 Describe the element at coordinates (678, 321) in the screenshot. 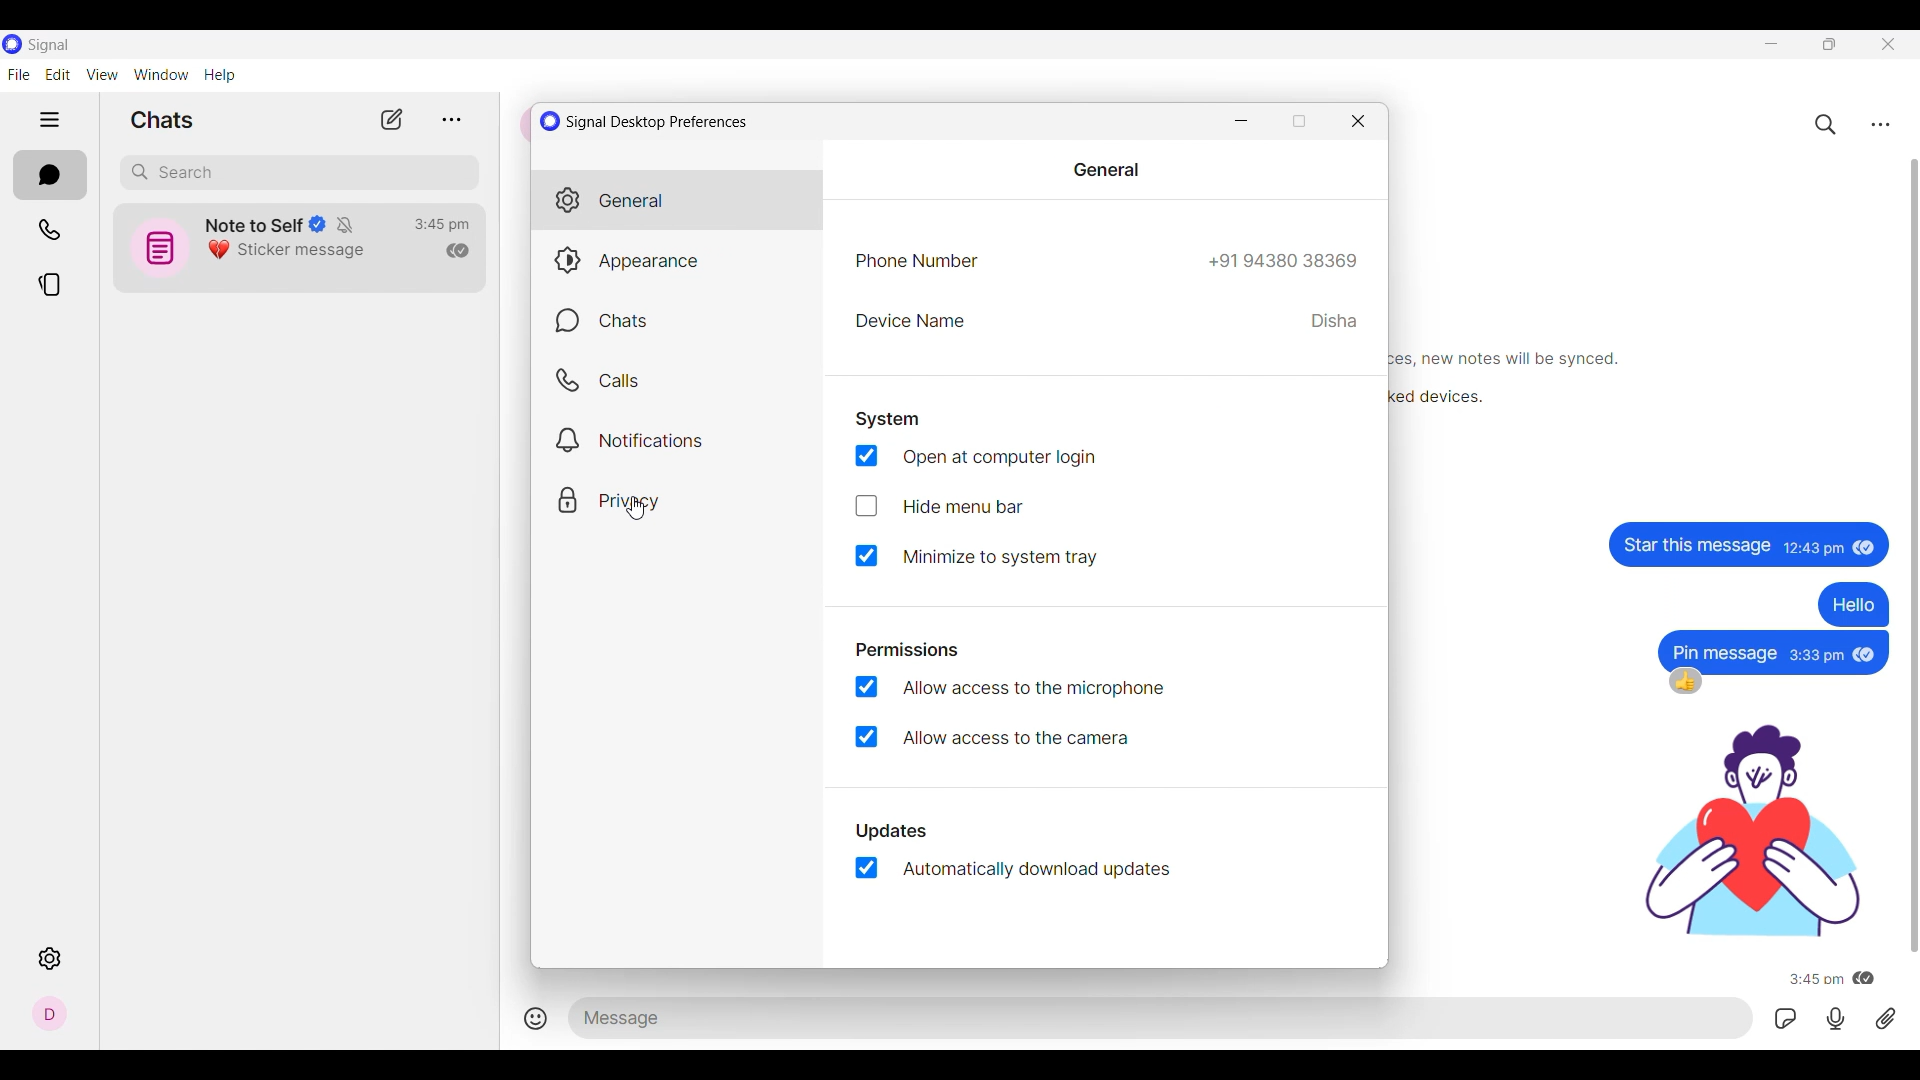

I see `Chats settings` at that location.